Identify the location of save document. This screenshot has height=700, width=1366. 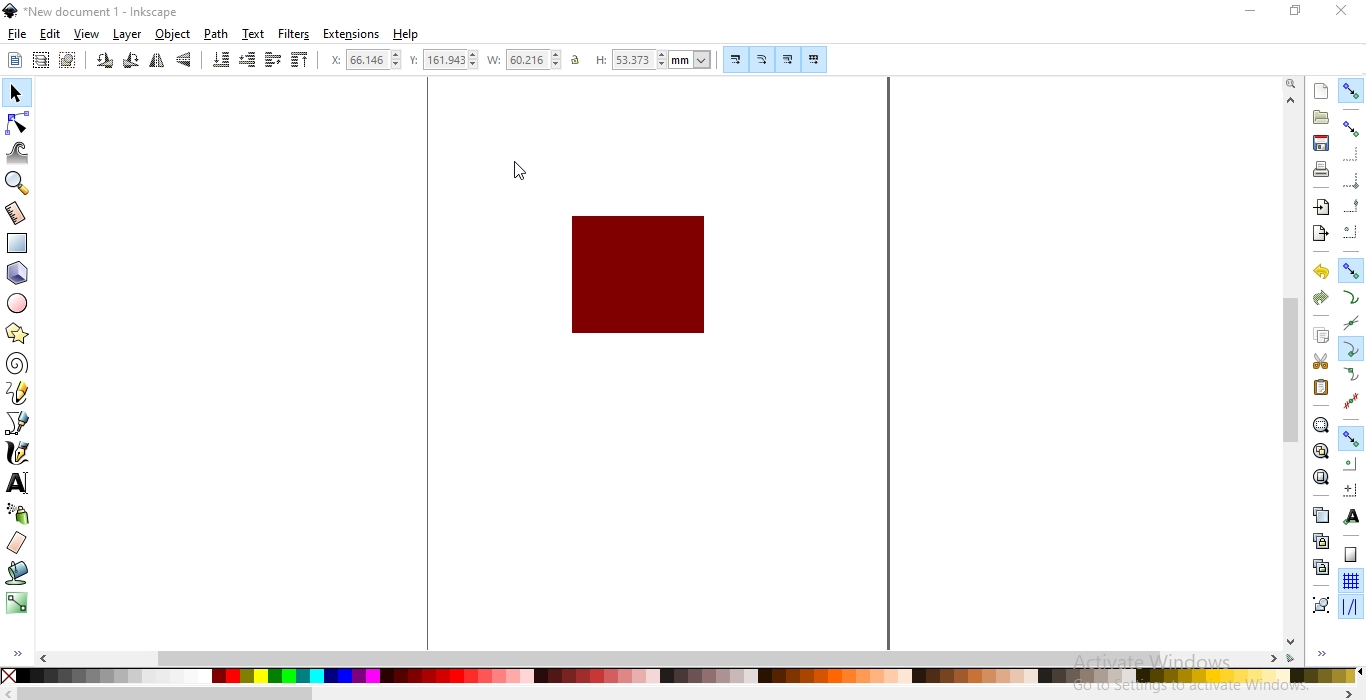
(1322, 144).